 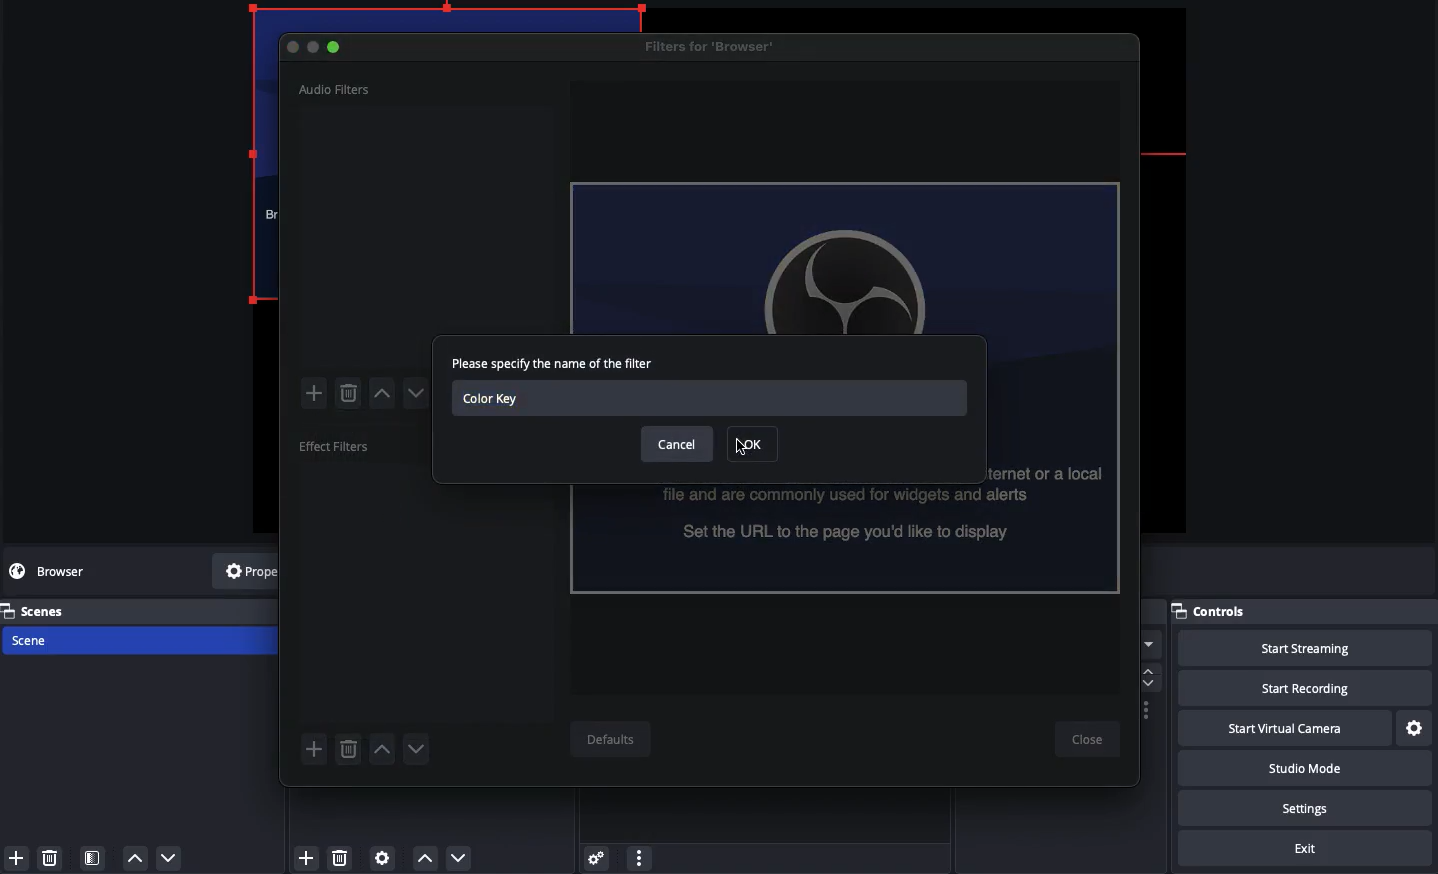 I want to click on Maximize, so click(x=336, y=48).